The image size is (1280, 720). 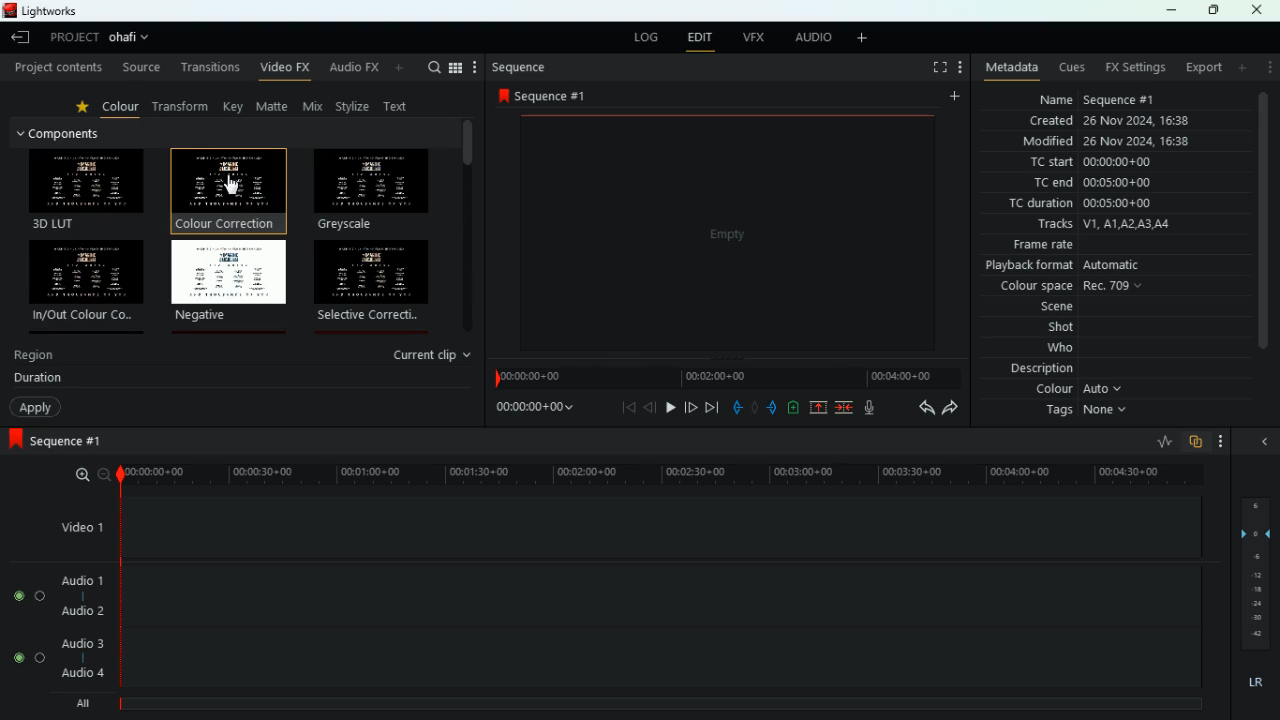 I want to click on transitions, so click(x=209, y=67).